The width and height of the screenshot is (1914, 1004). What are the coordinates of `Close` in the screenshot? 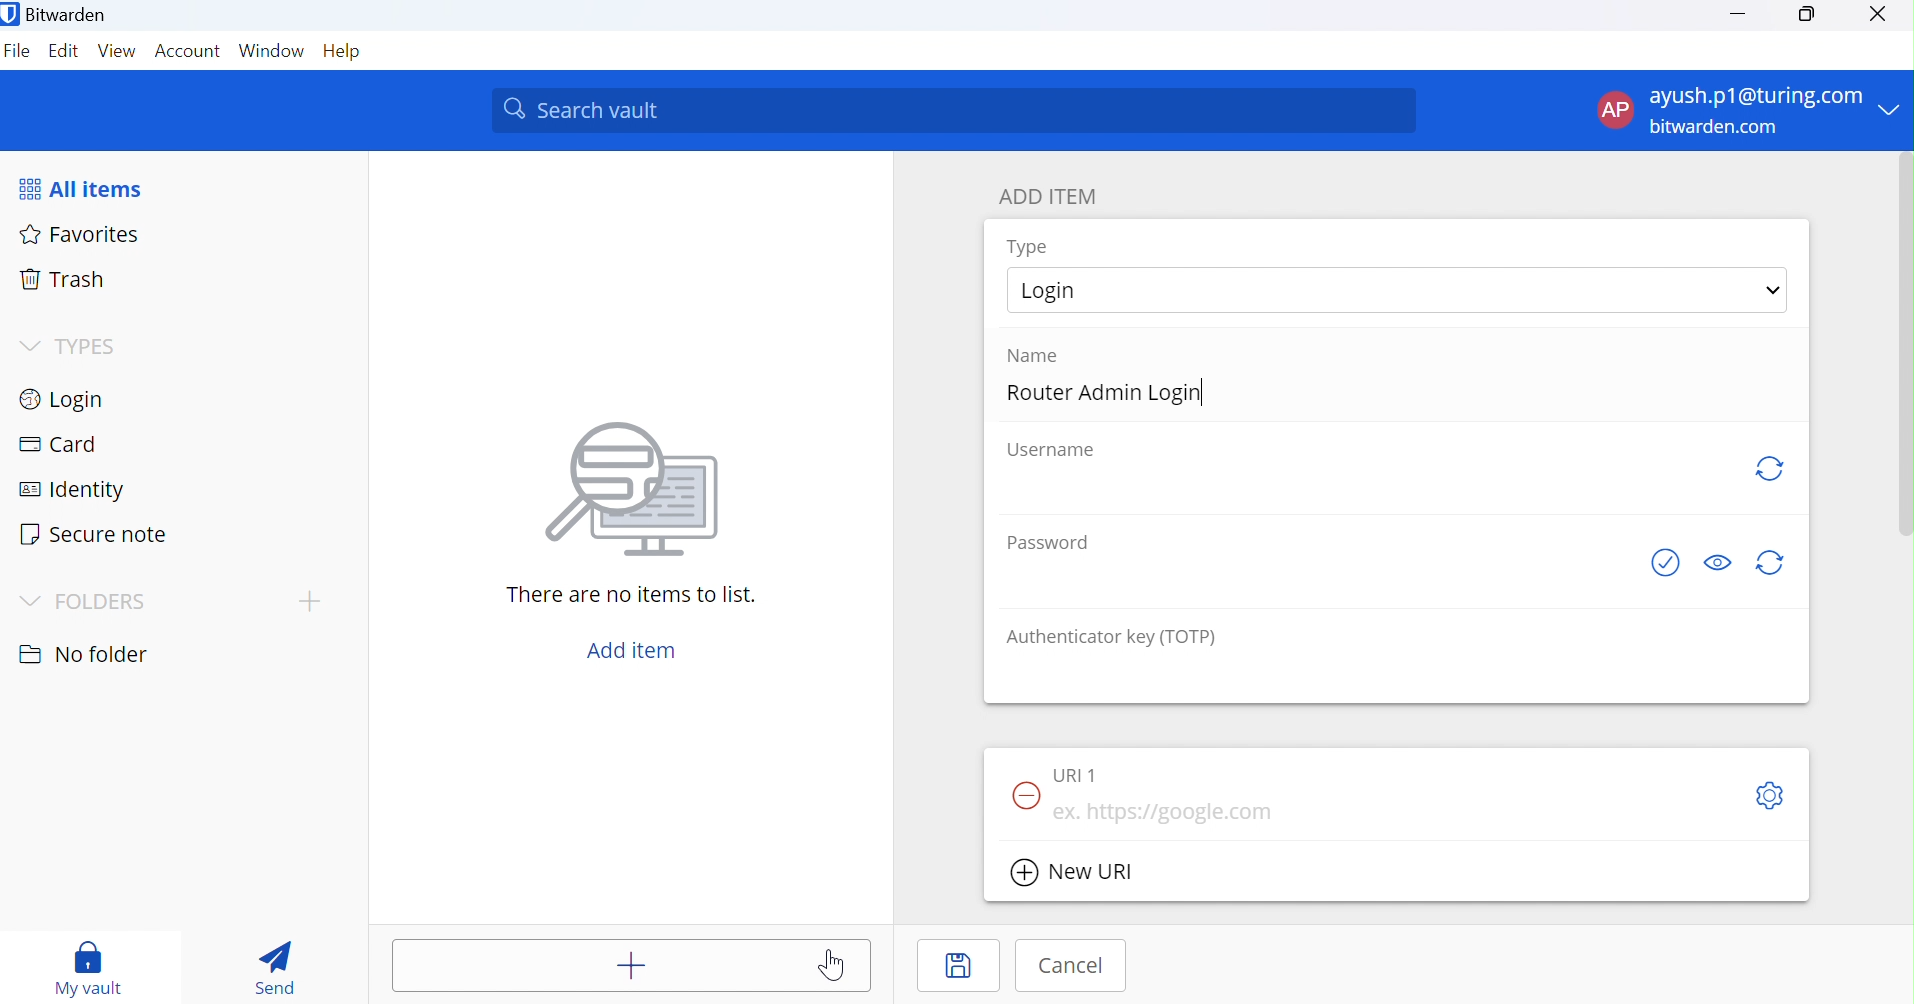 It's located at (1880, 15).